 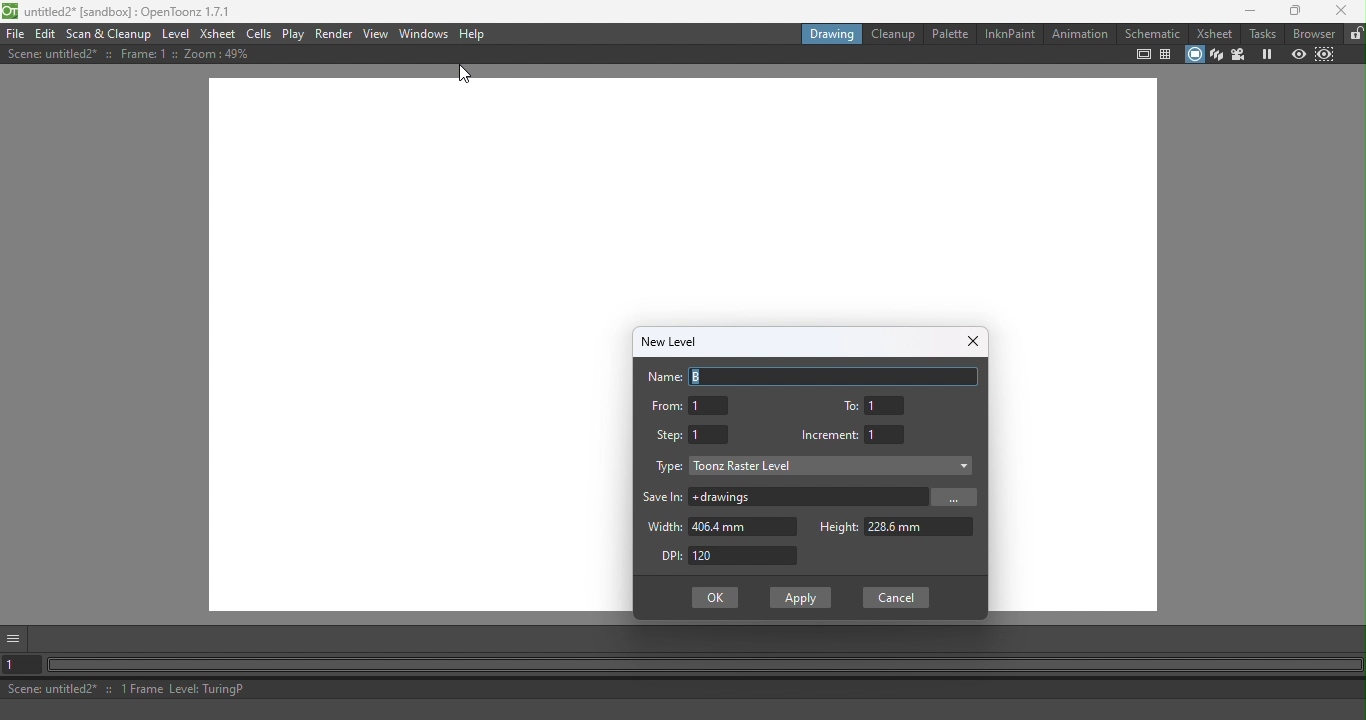 I want to click on Set the current frame, so click(x=20, y=667).